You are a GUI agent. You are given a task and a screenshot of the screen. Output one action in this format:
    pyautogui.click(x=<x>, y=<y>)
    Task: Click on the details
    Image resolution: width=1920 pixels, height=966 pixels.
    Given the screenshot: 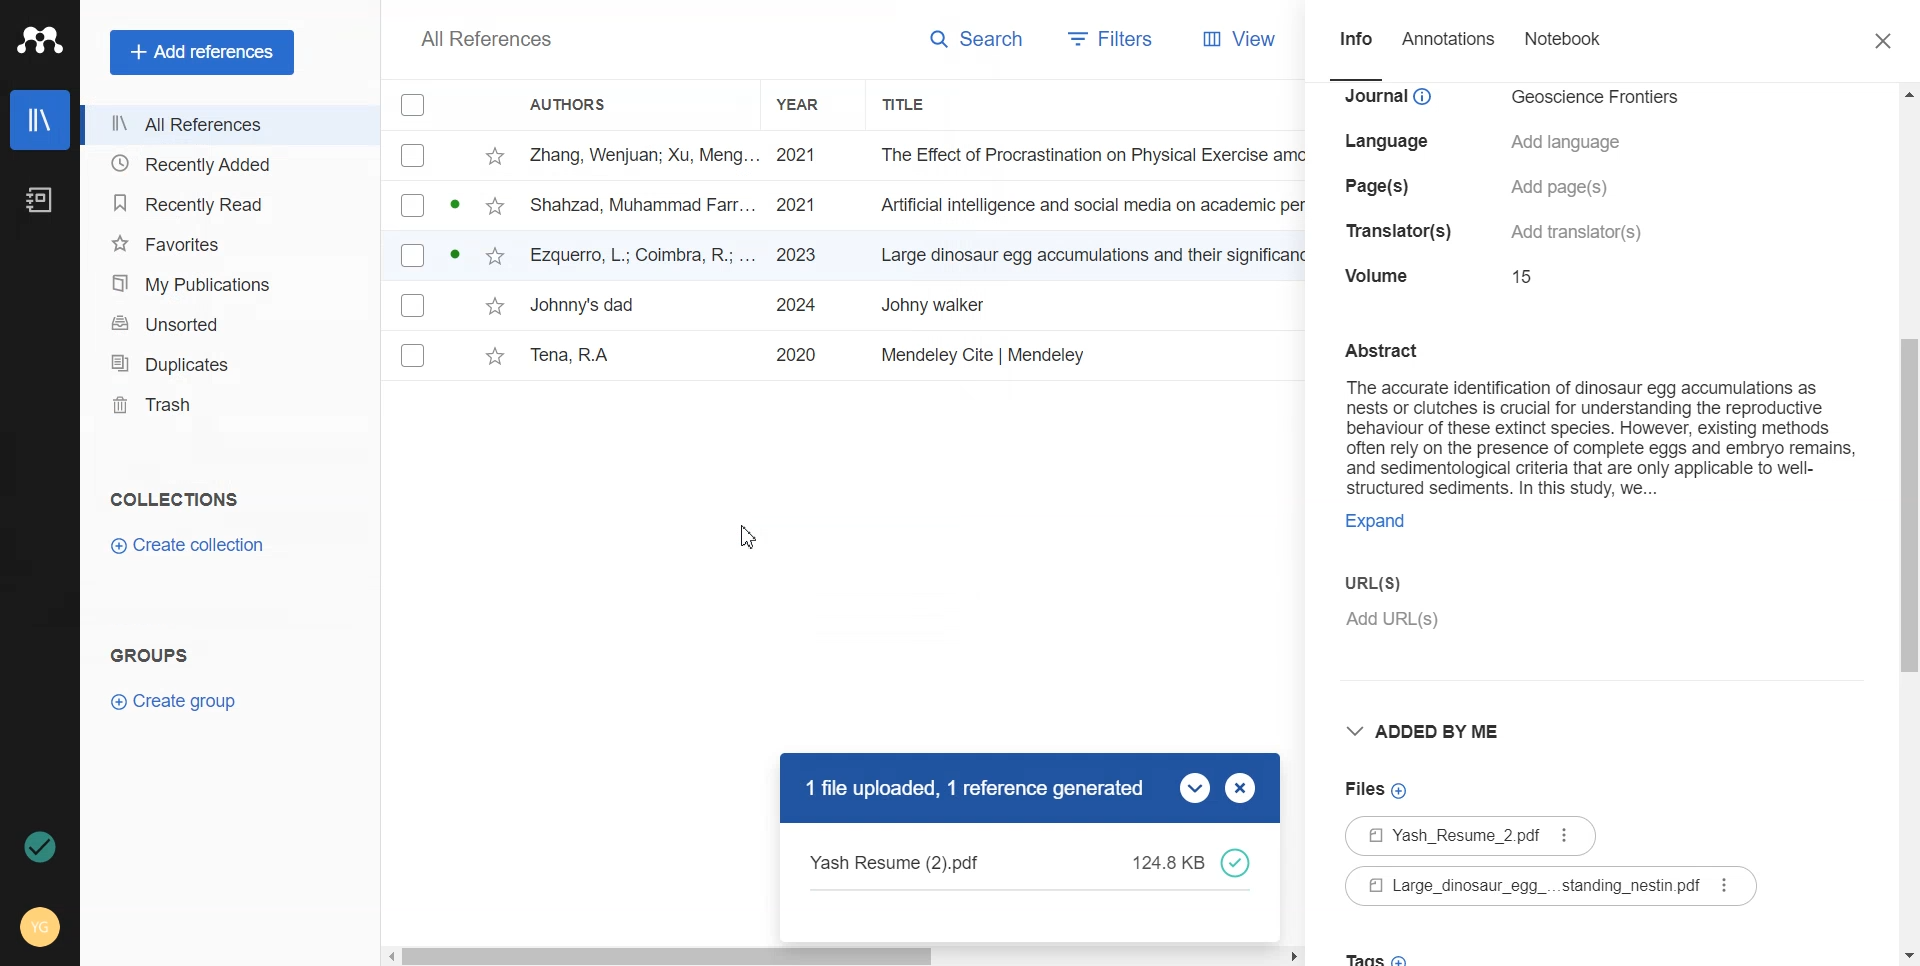 What is the action you would take?
    pyautogui.click(x=1394, y=142)
    